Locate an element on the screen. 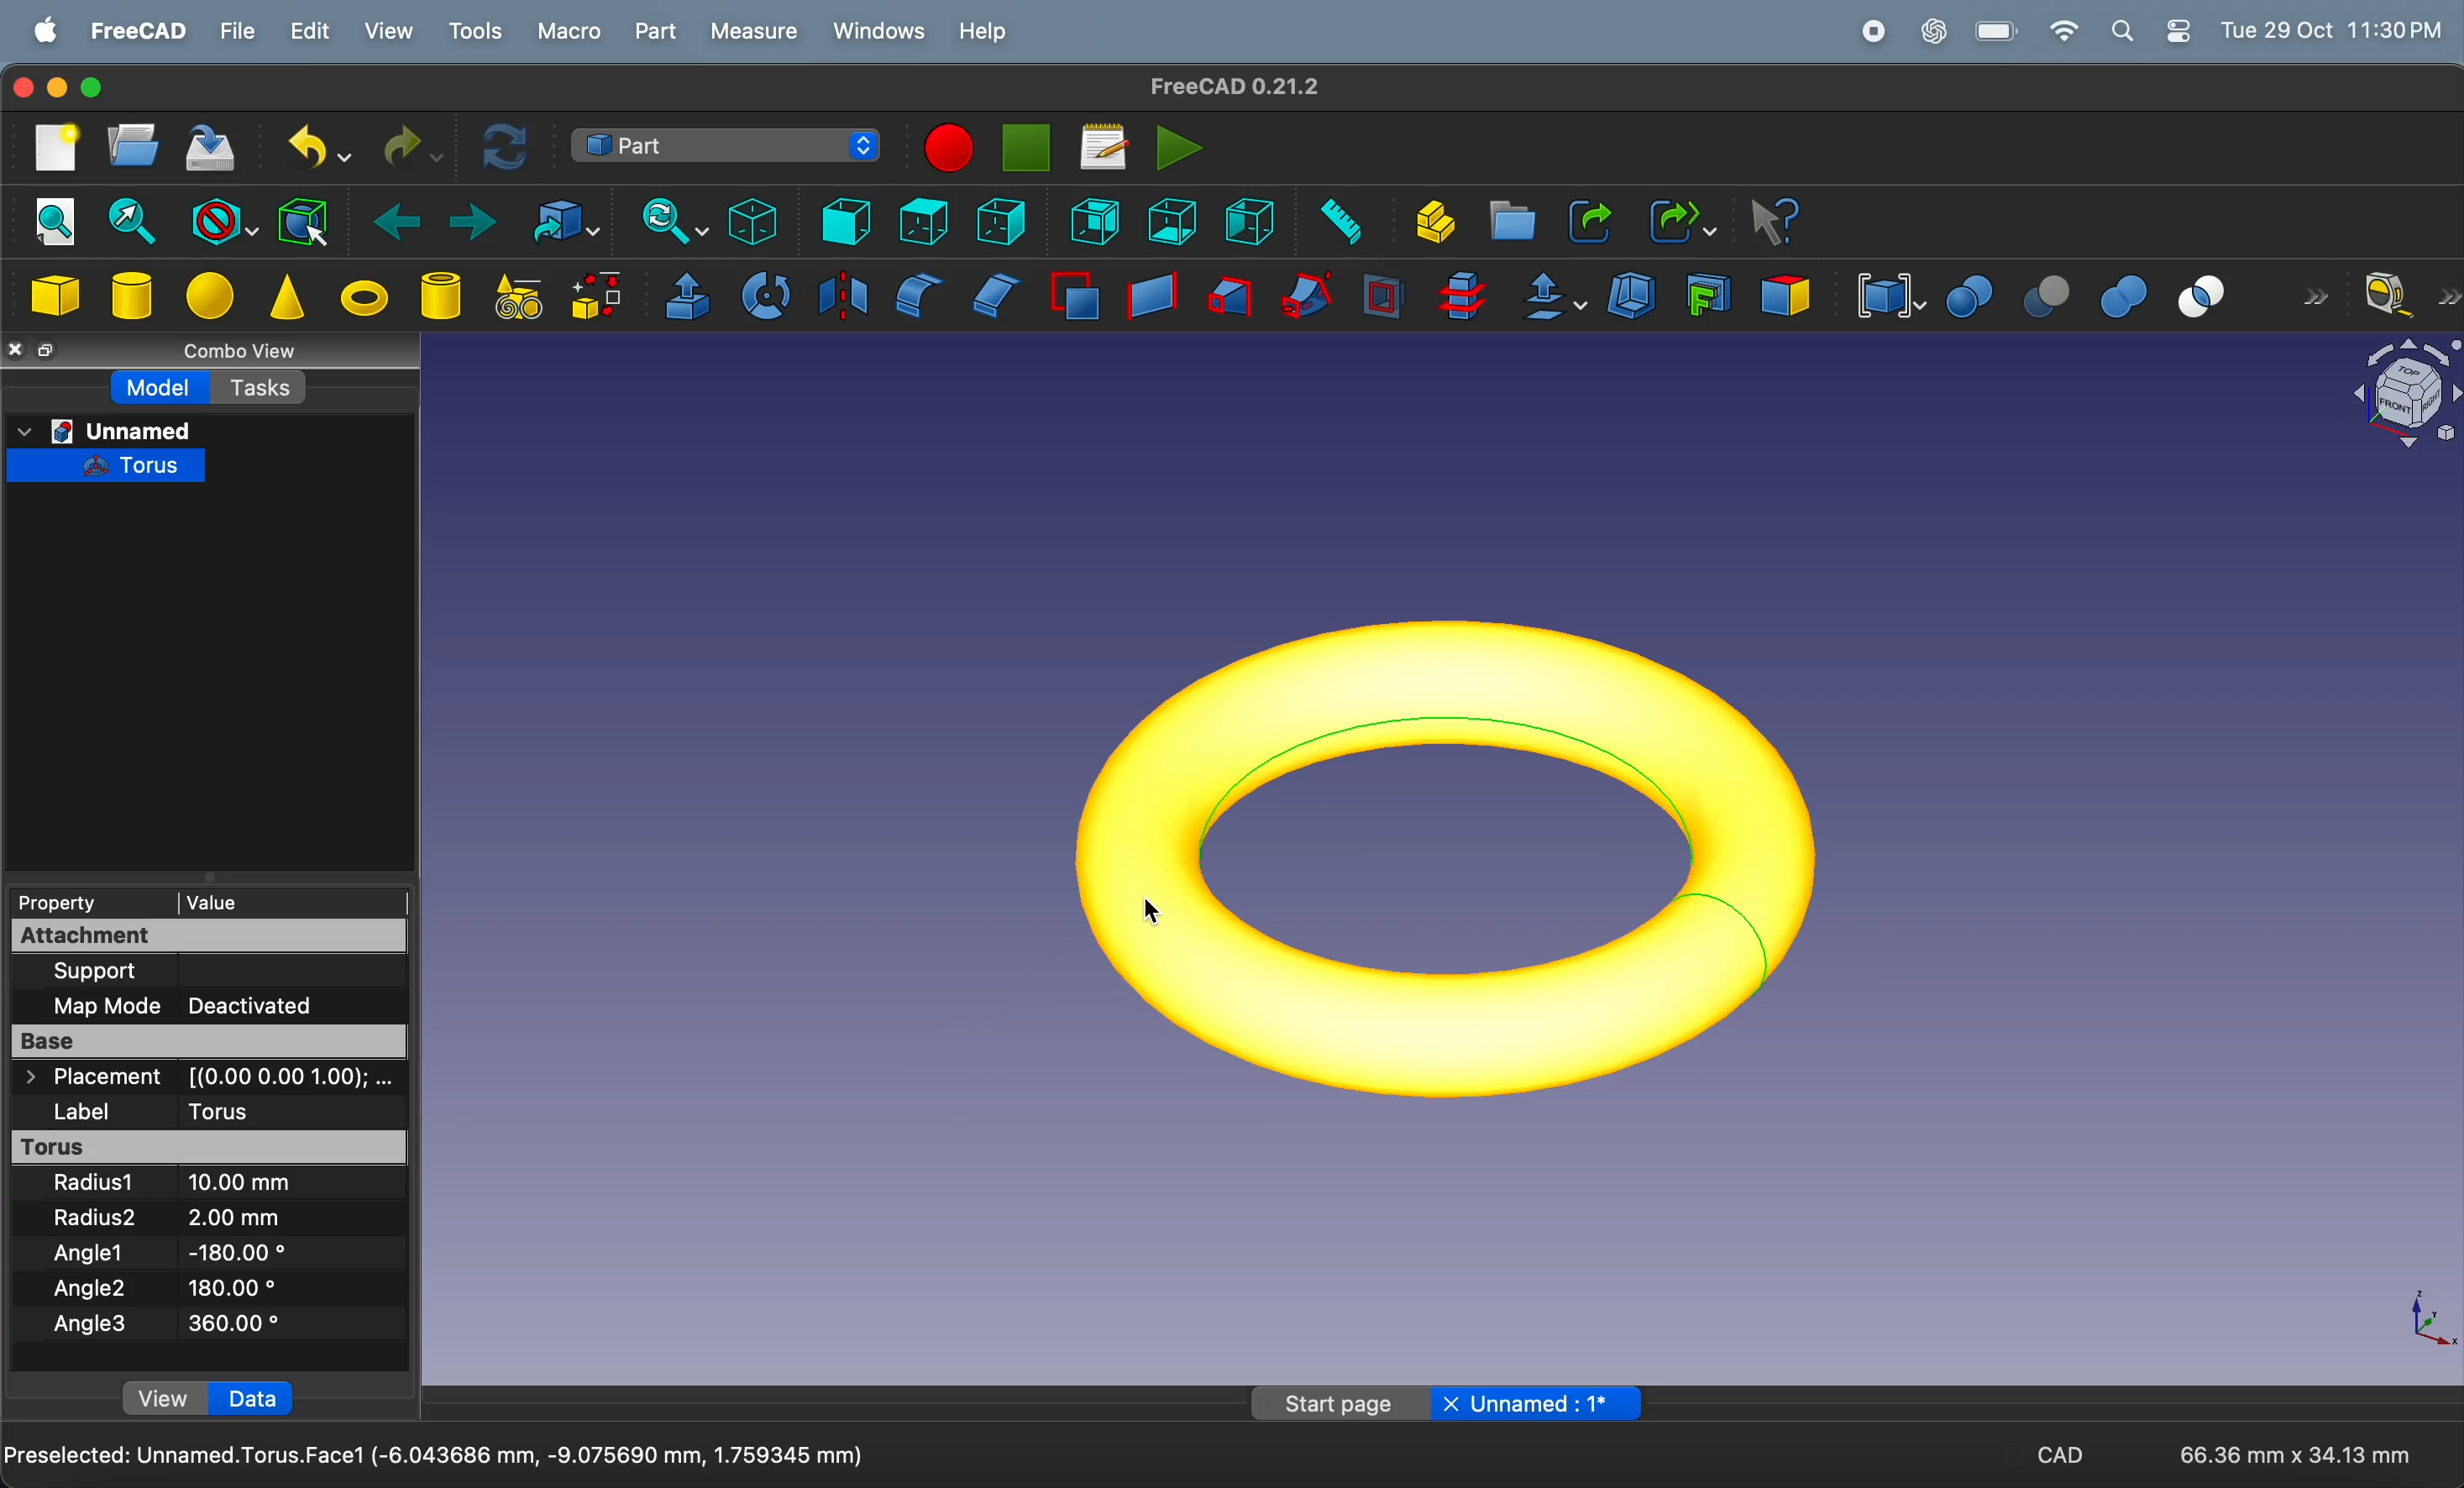 The width and height of the screenshot is (2464, 1488). unamed is located at coordinates (105, 432).